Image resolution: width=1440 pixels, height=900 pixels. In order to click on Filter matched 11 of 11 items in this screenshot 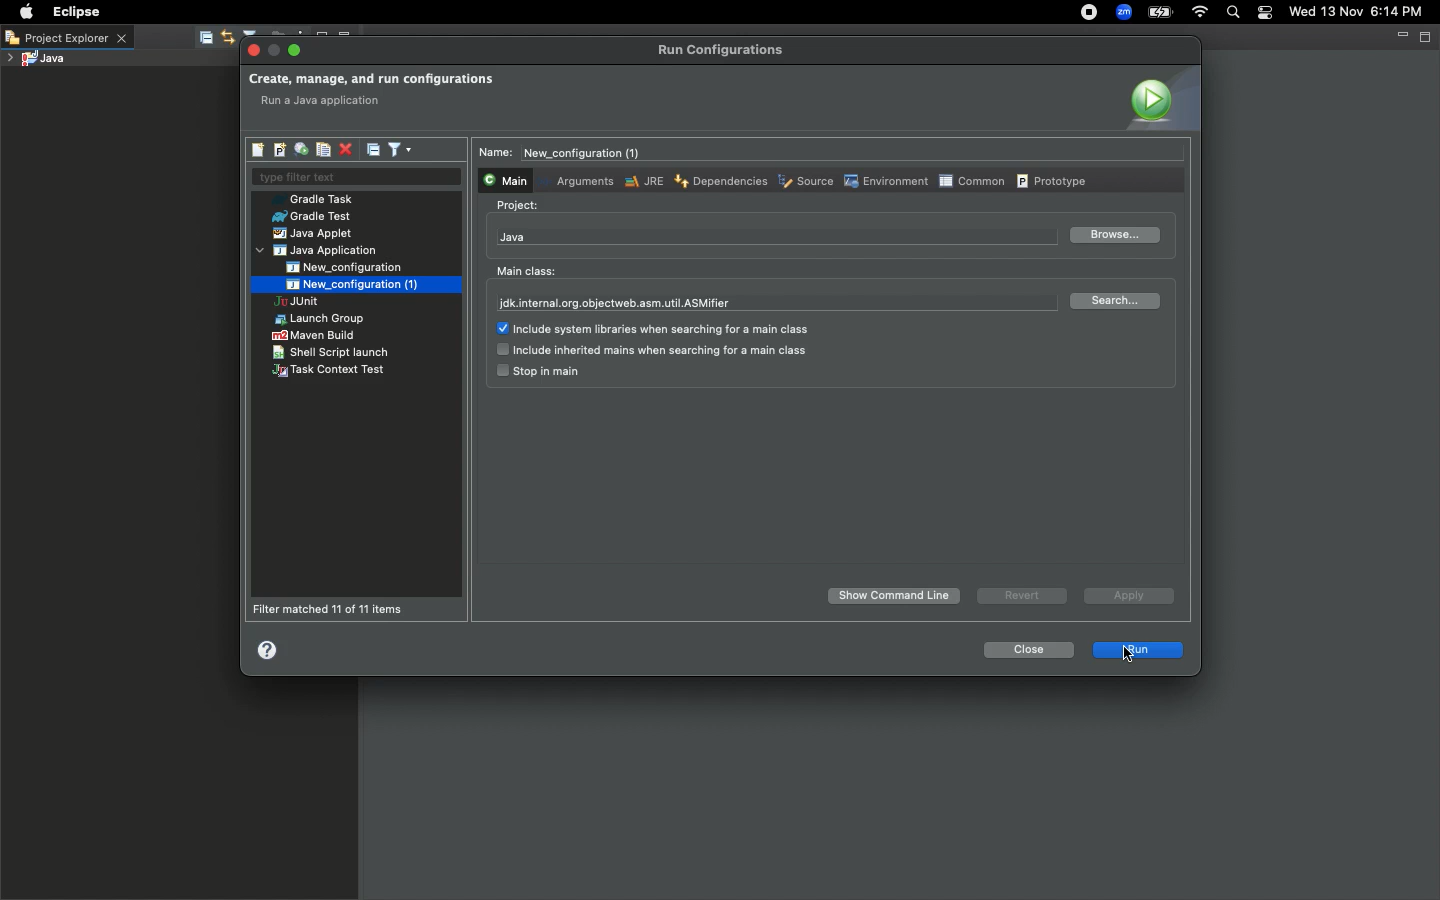, I will do `click(334, 609)`.